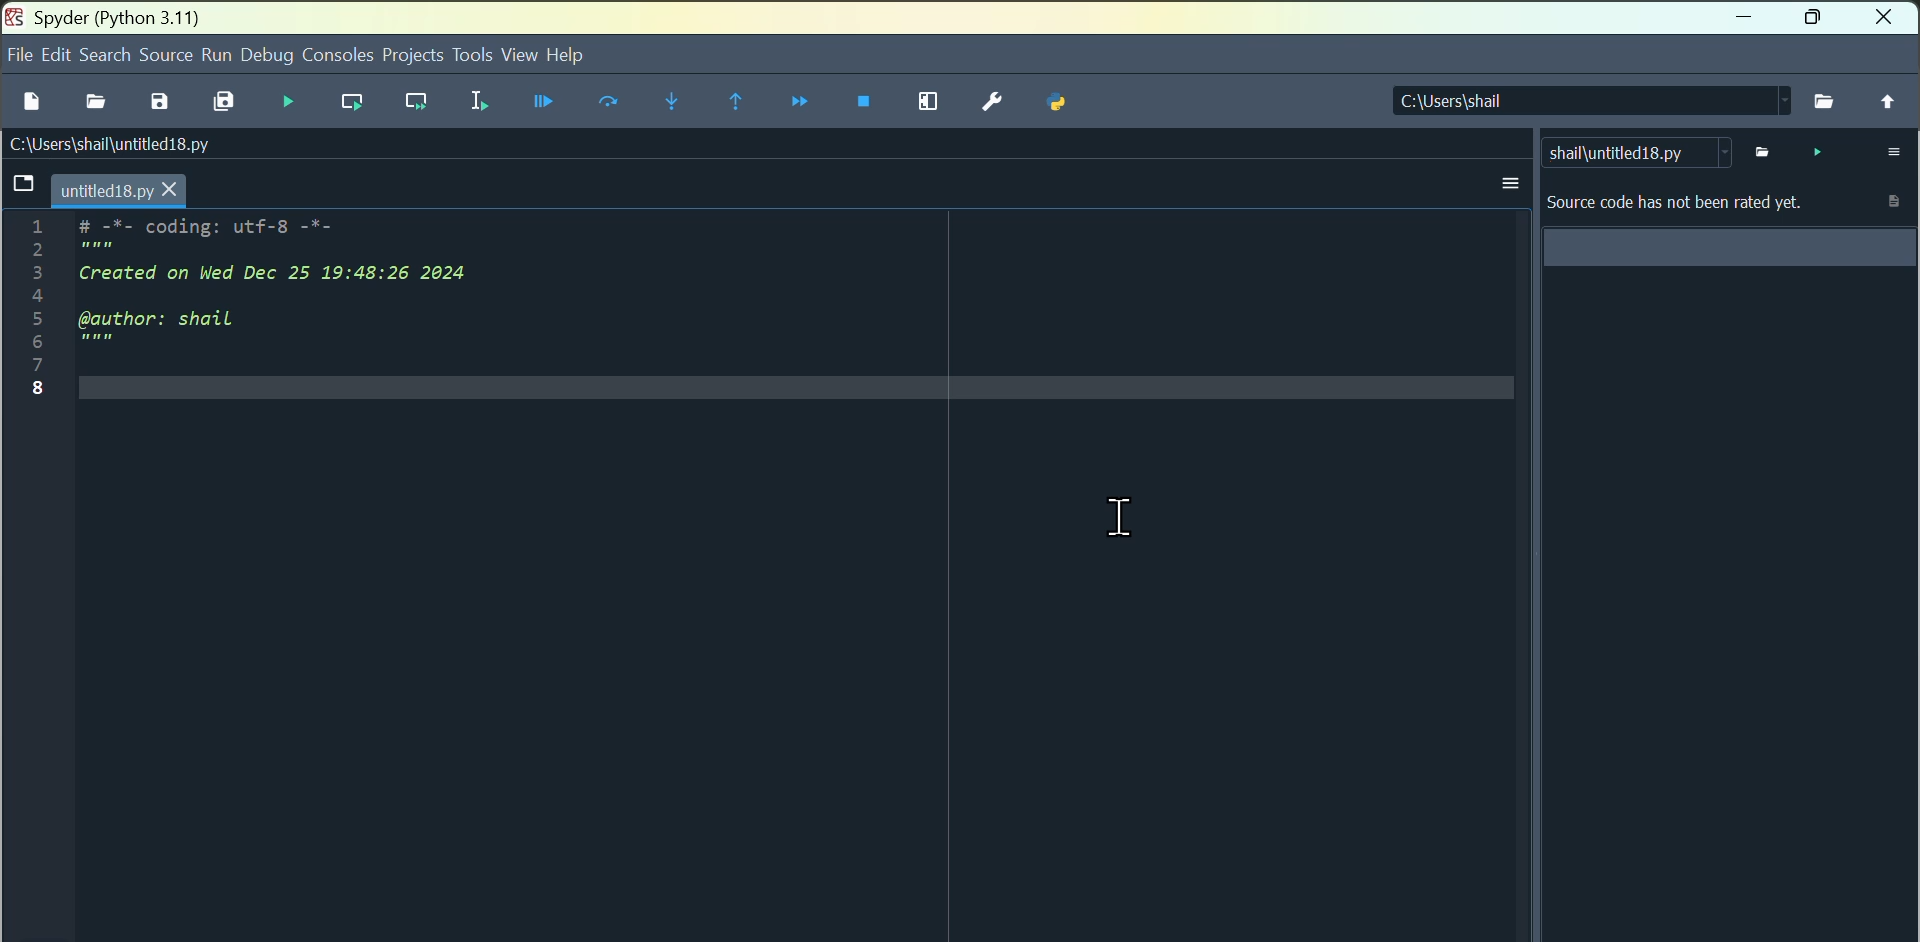 Image resolution: width=1920 pixels, height=942 pixels. What do you see at coordinates (289, 99) in the screenshot?
I see `Run file` at bounding box center [289, 99].